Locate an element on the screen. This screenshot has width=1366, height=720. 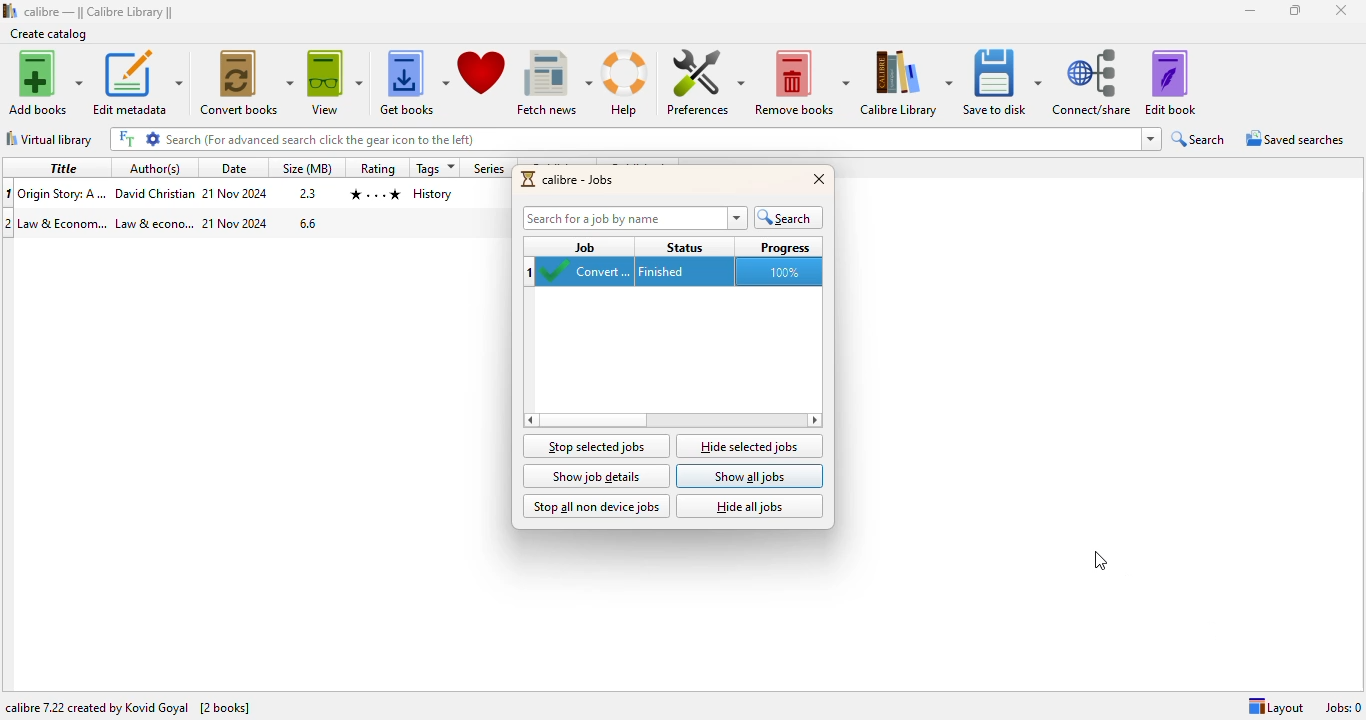
tags is located at coordinates (435, 168).